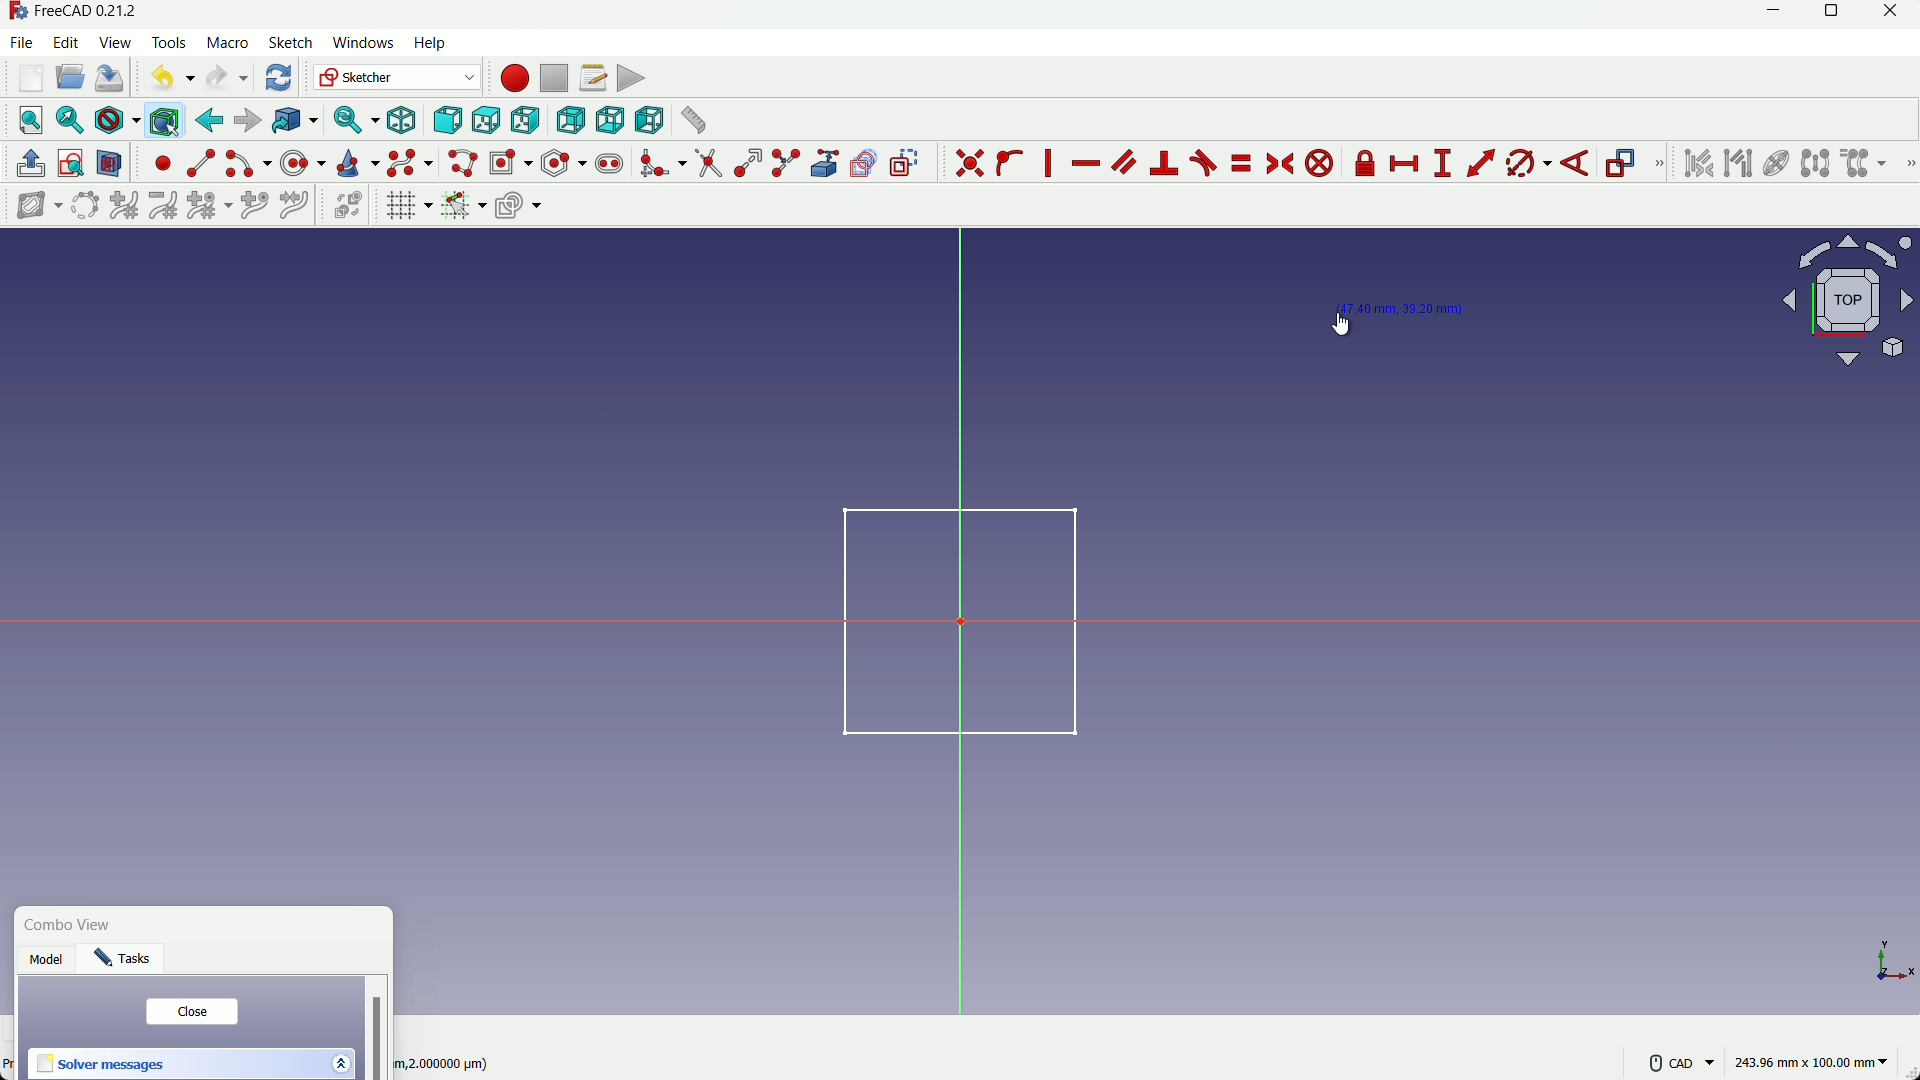 Image resolution: width=1920 pixels, height=1080 pixels. I want to click on close, so click(191, 1012).